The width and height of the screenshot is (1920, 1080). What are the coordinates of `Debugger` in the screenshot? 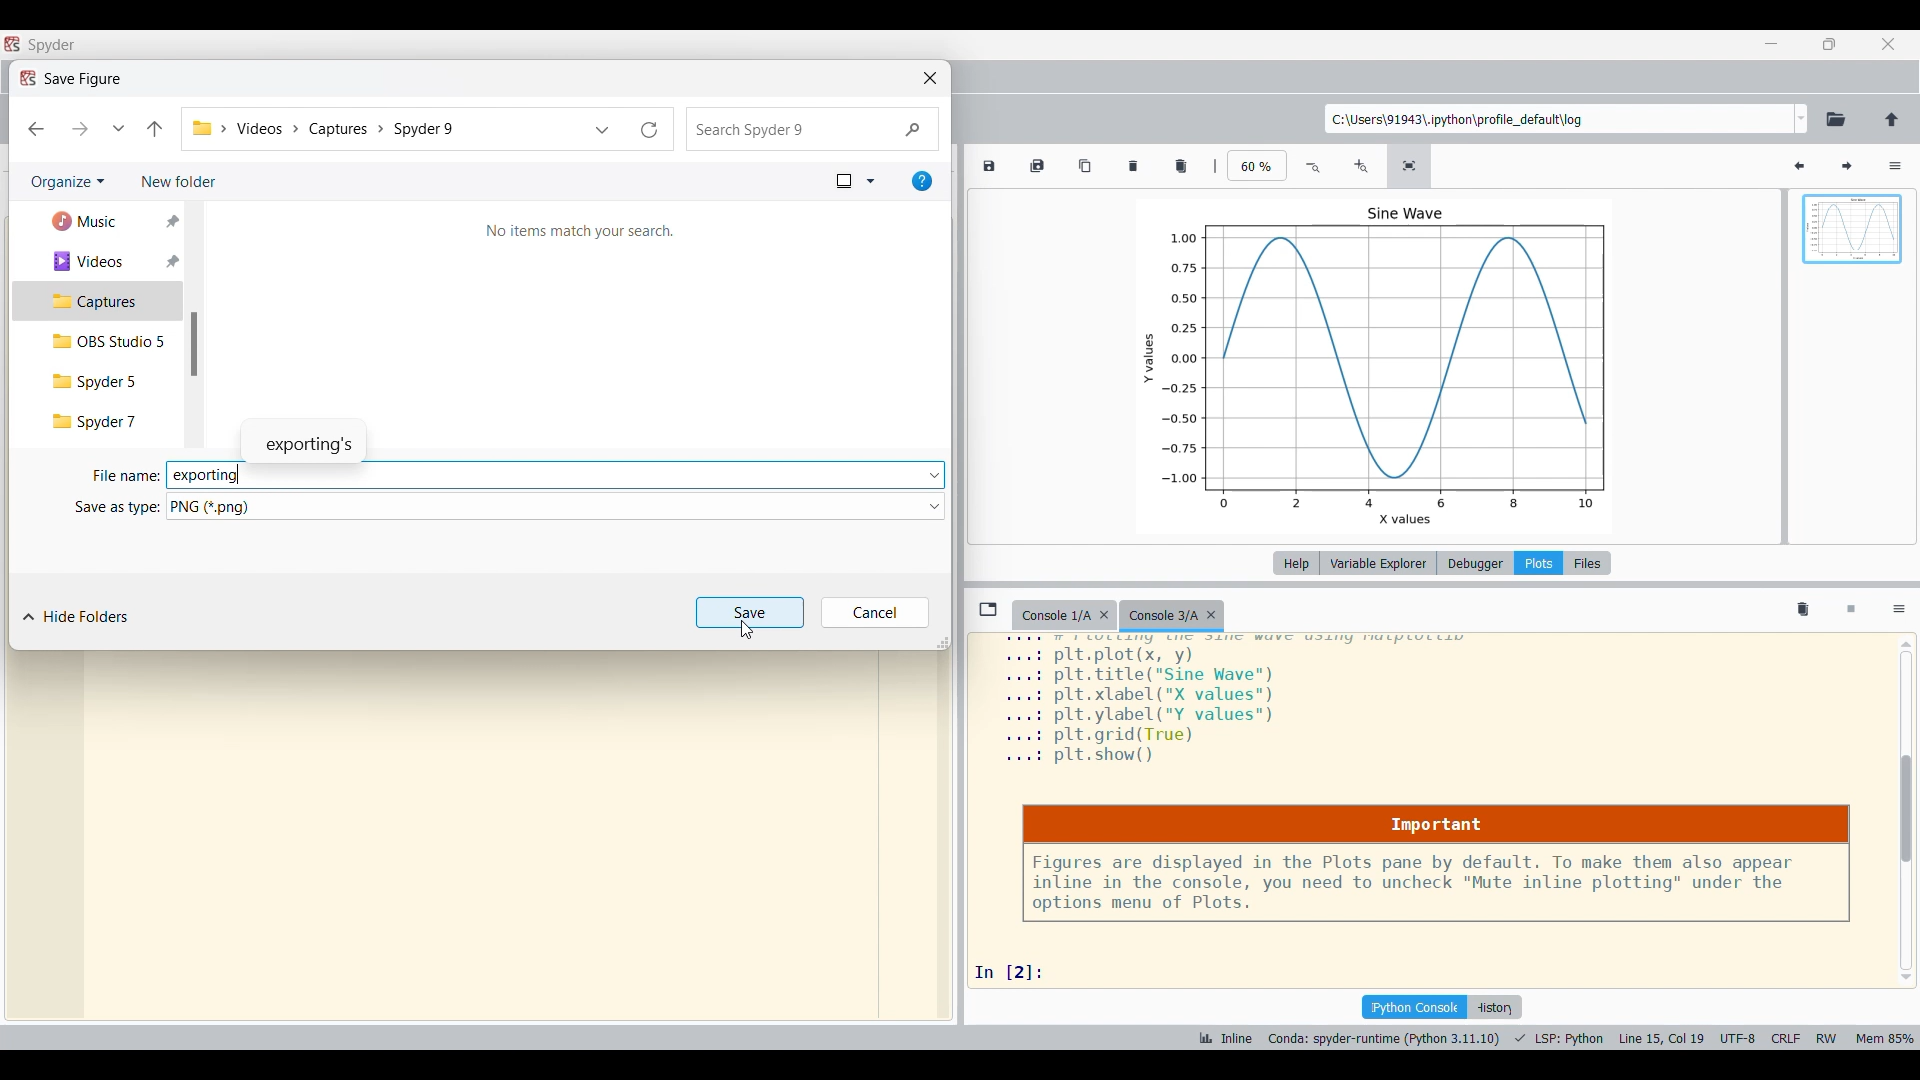 It's located at (1475, 563).